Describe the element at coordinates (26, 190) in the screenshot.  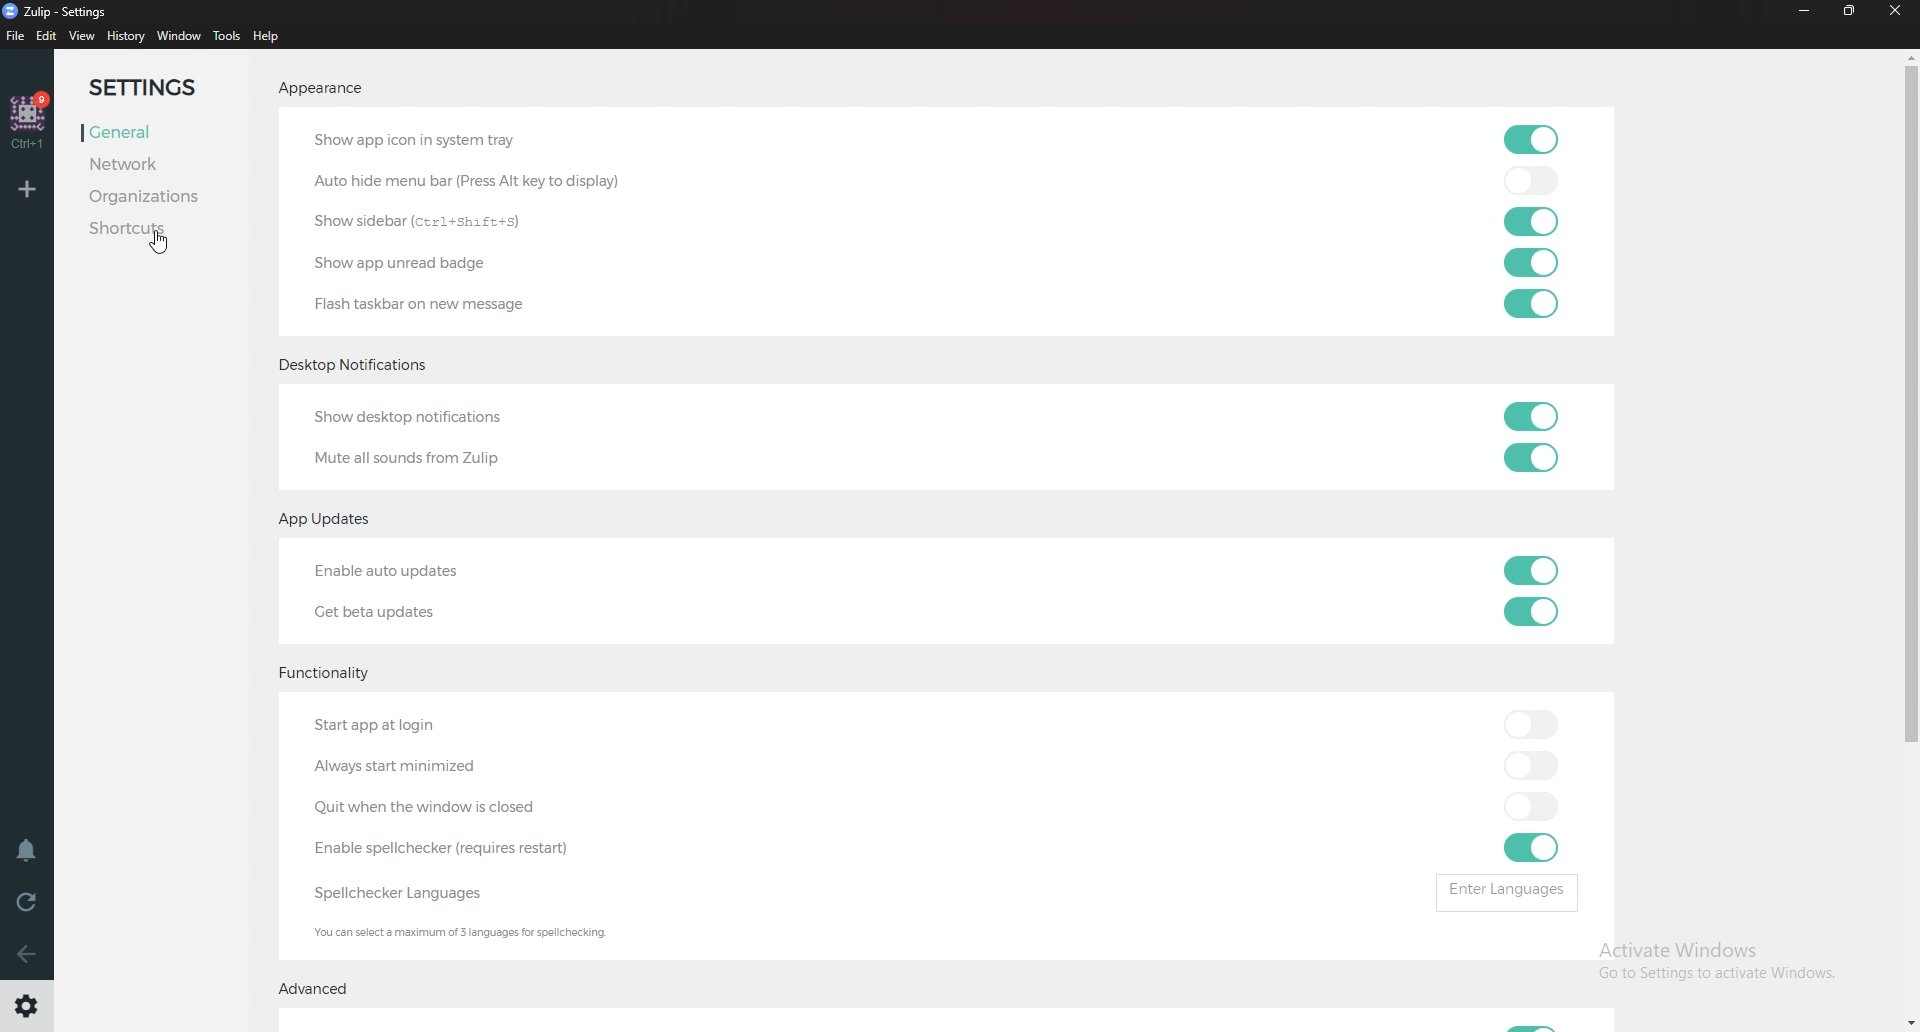
I see `Add organization` at that location.